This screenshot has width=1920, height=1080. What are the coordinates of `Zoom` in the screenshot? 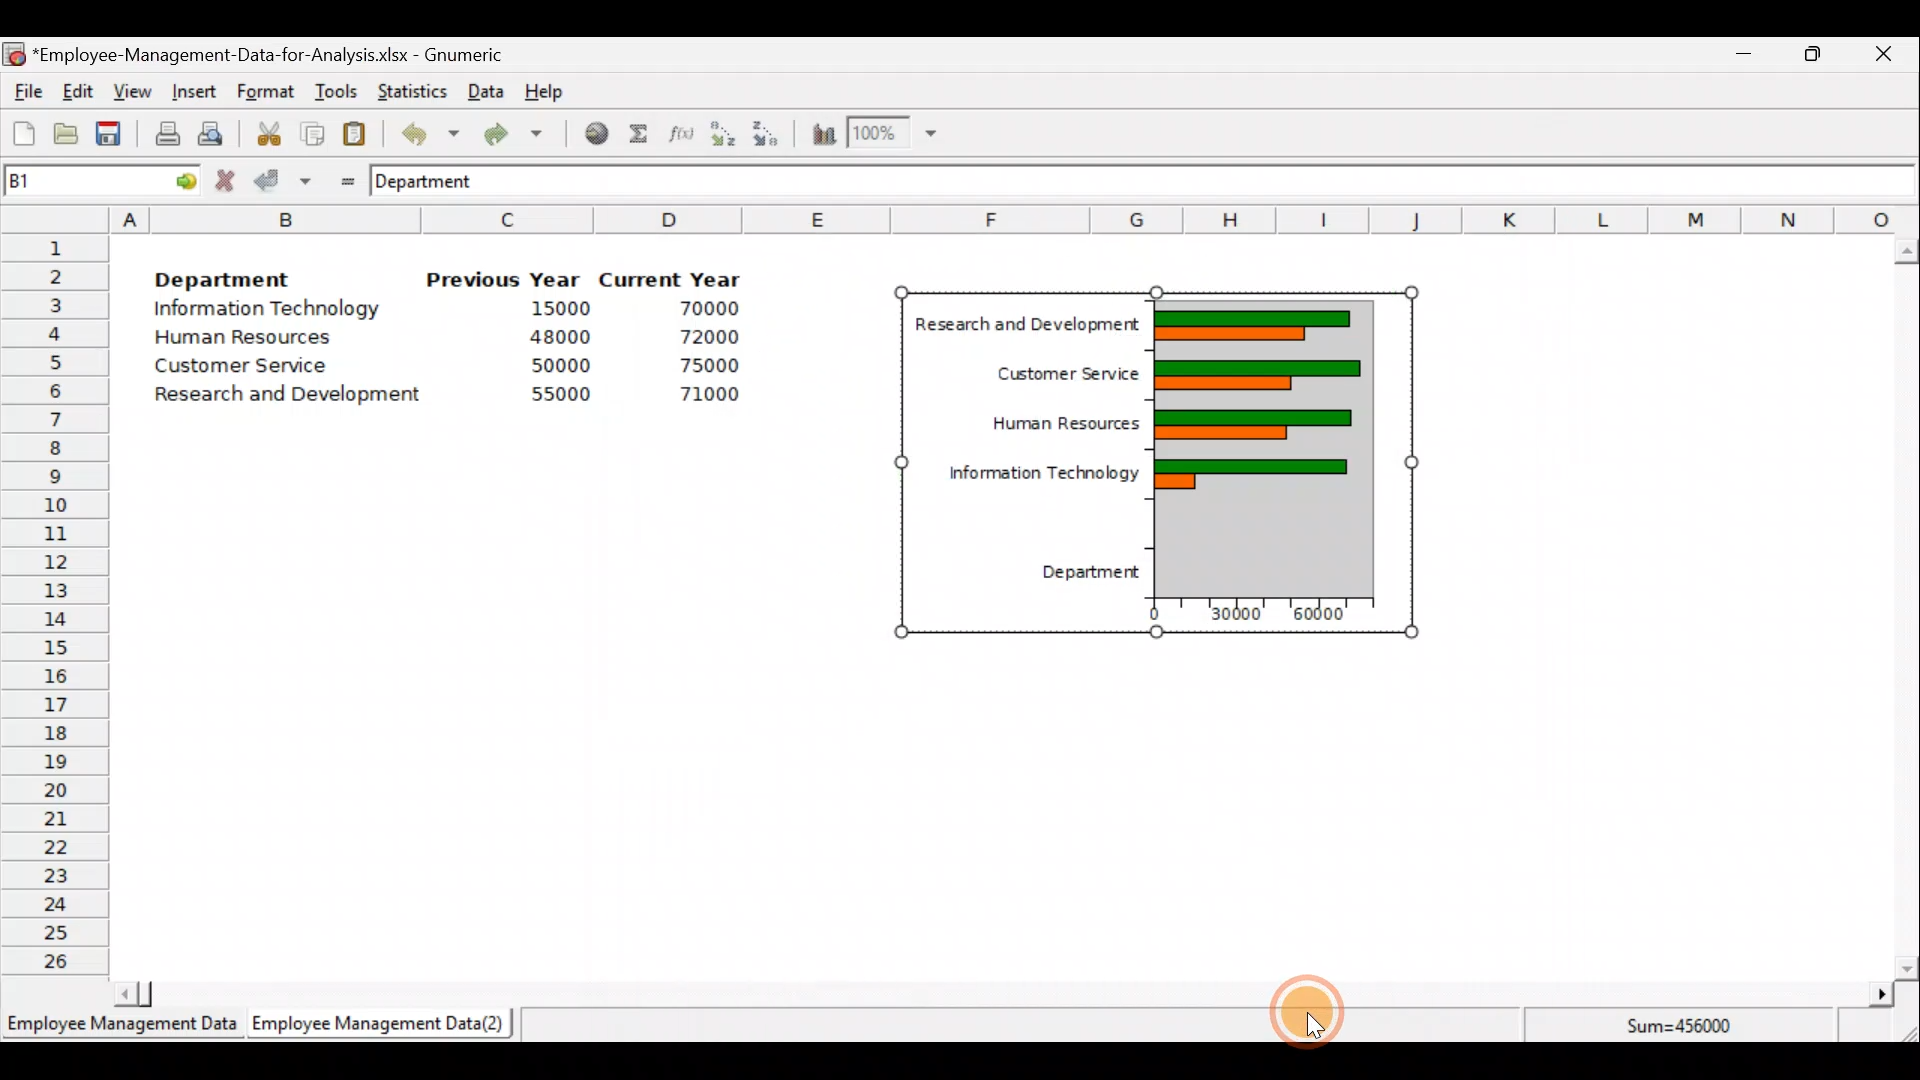 It's located at (894, 133).